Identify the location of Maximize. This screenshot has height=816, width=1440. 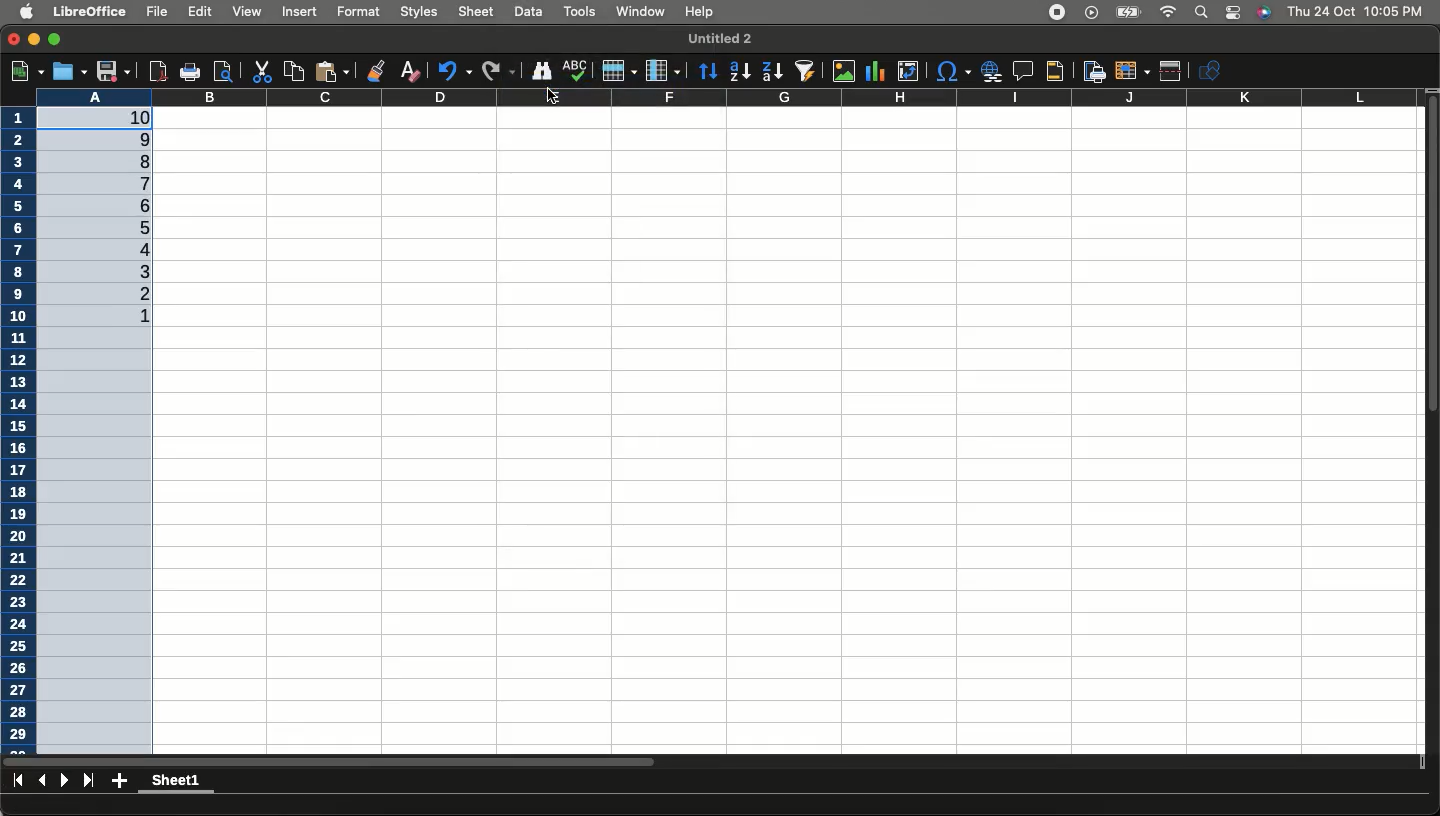
(55, 37).